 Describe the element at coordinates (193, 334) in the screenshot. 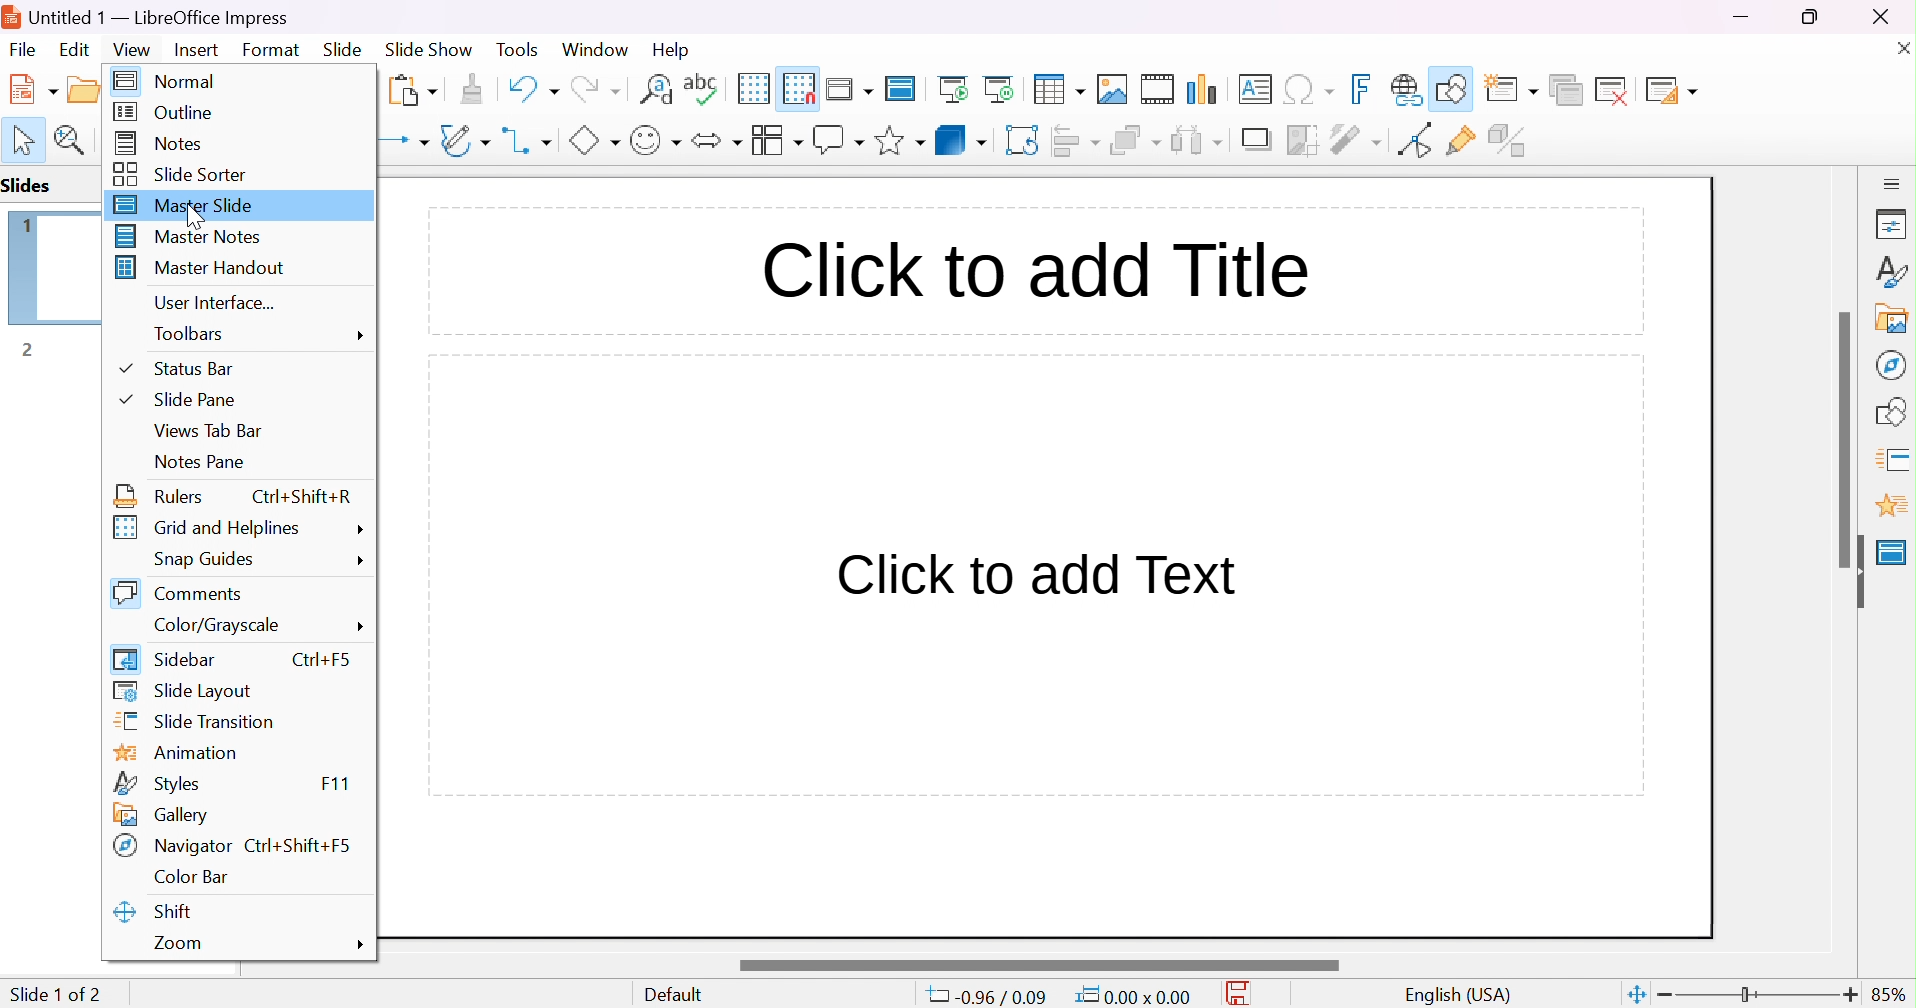

I see `toolbars` at that location.